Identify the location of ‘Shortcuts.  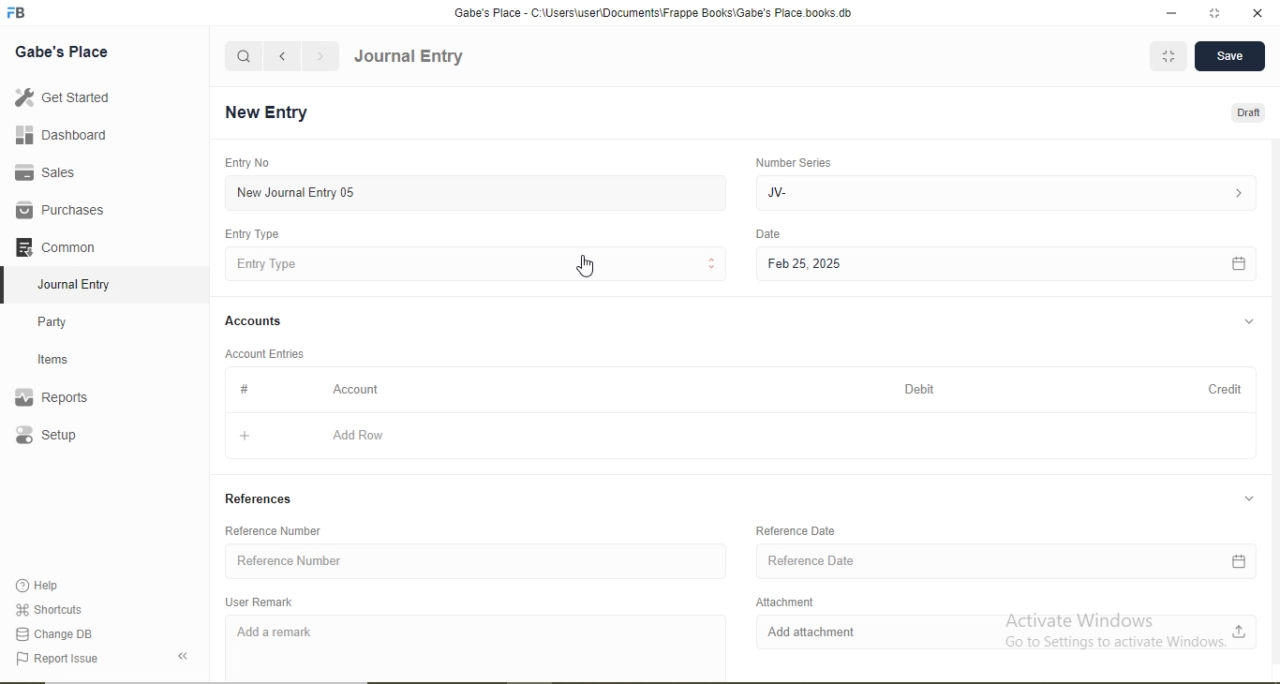
(51, 608).